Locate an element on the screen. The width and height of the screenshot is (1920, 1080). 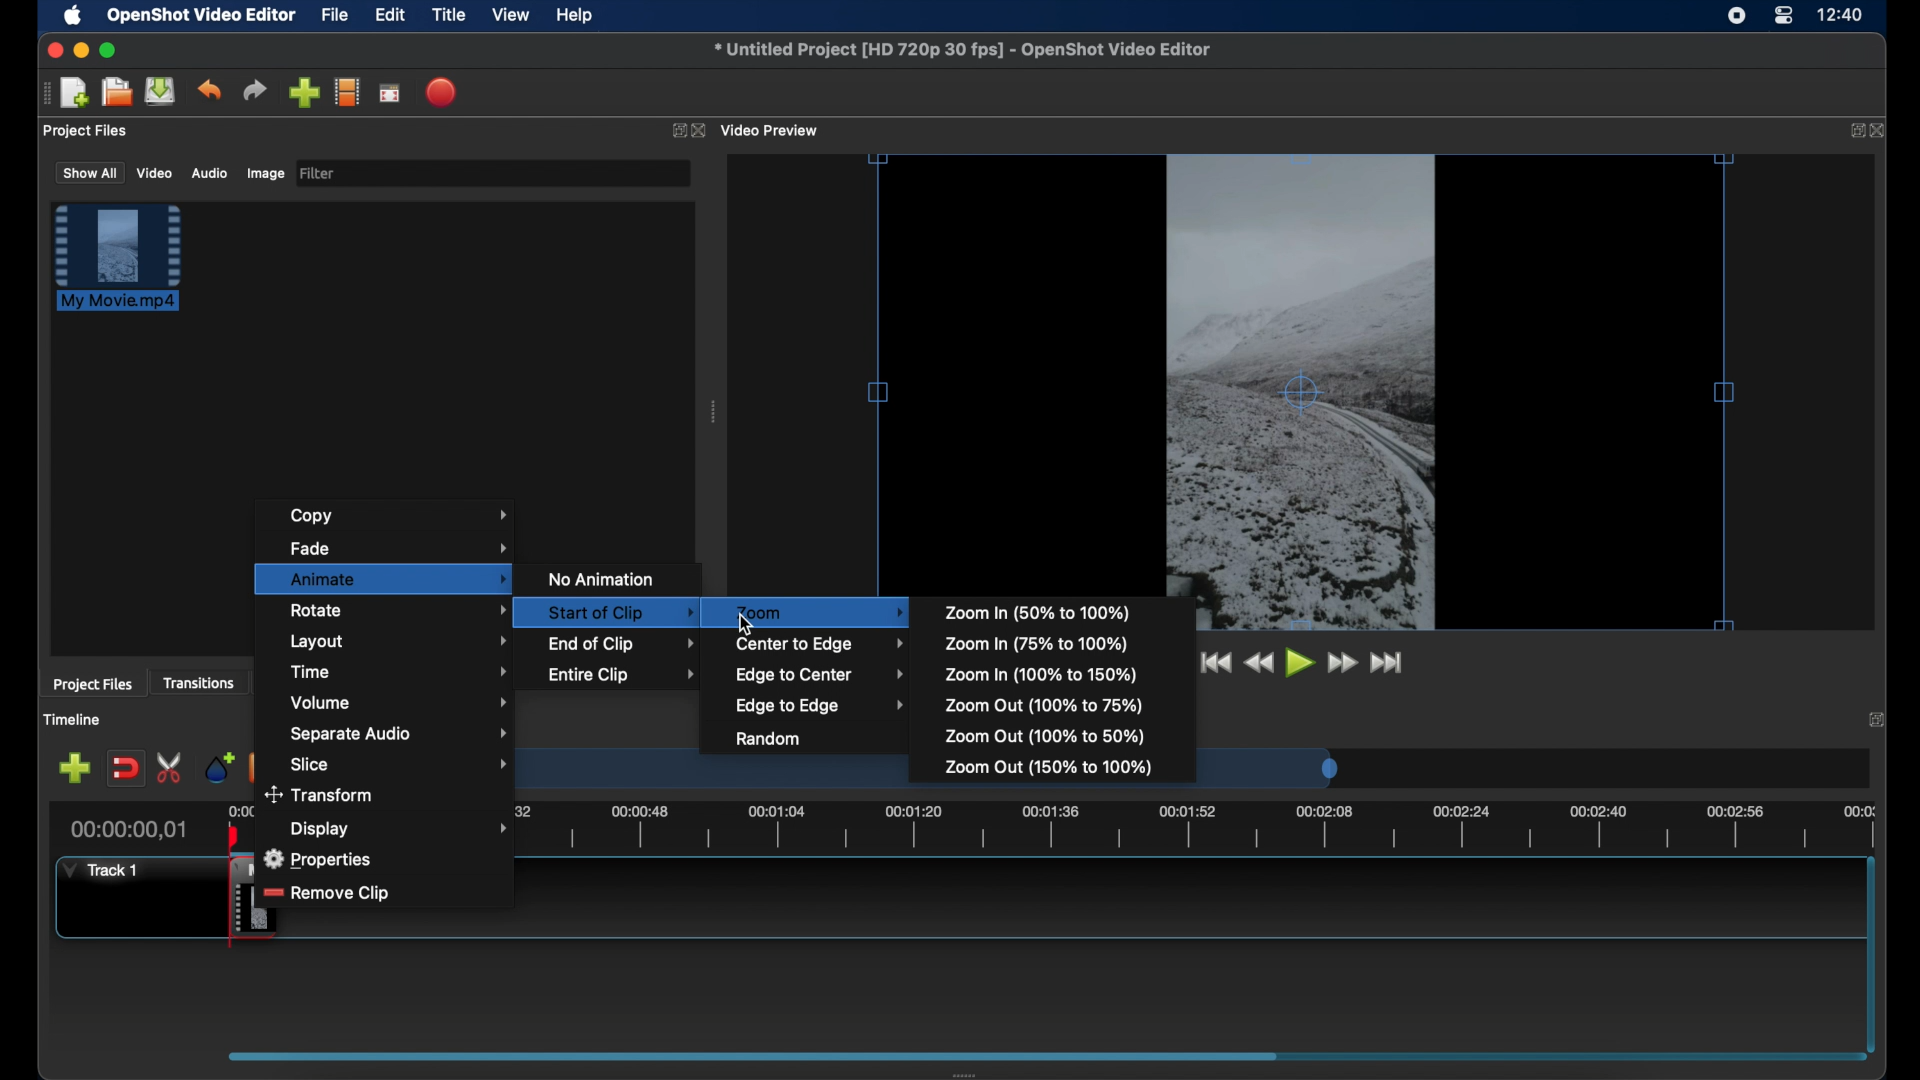
rotate menu is located at coordinates (388, 610).